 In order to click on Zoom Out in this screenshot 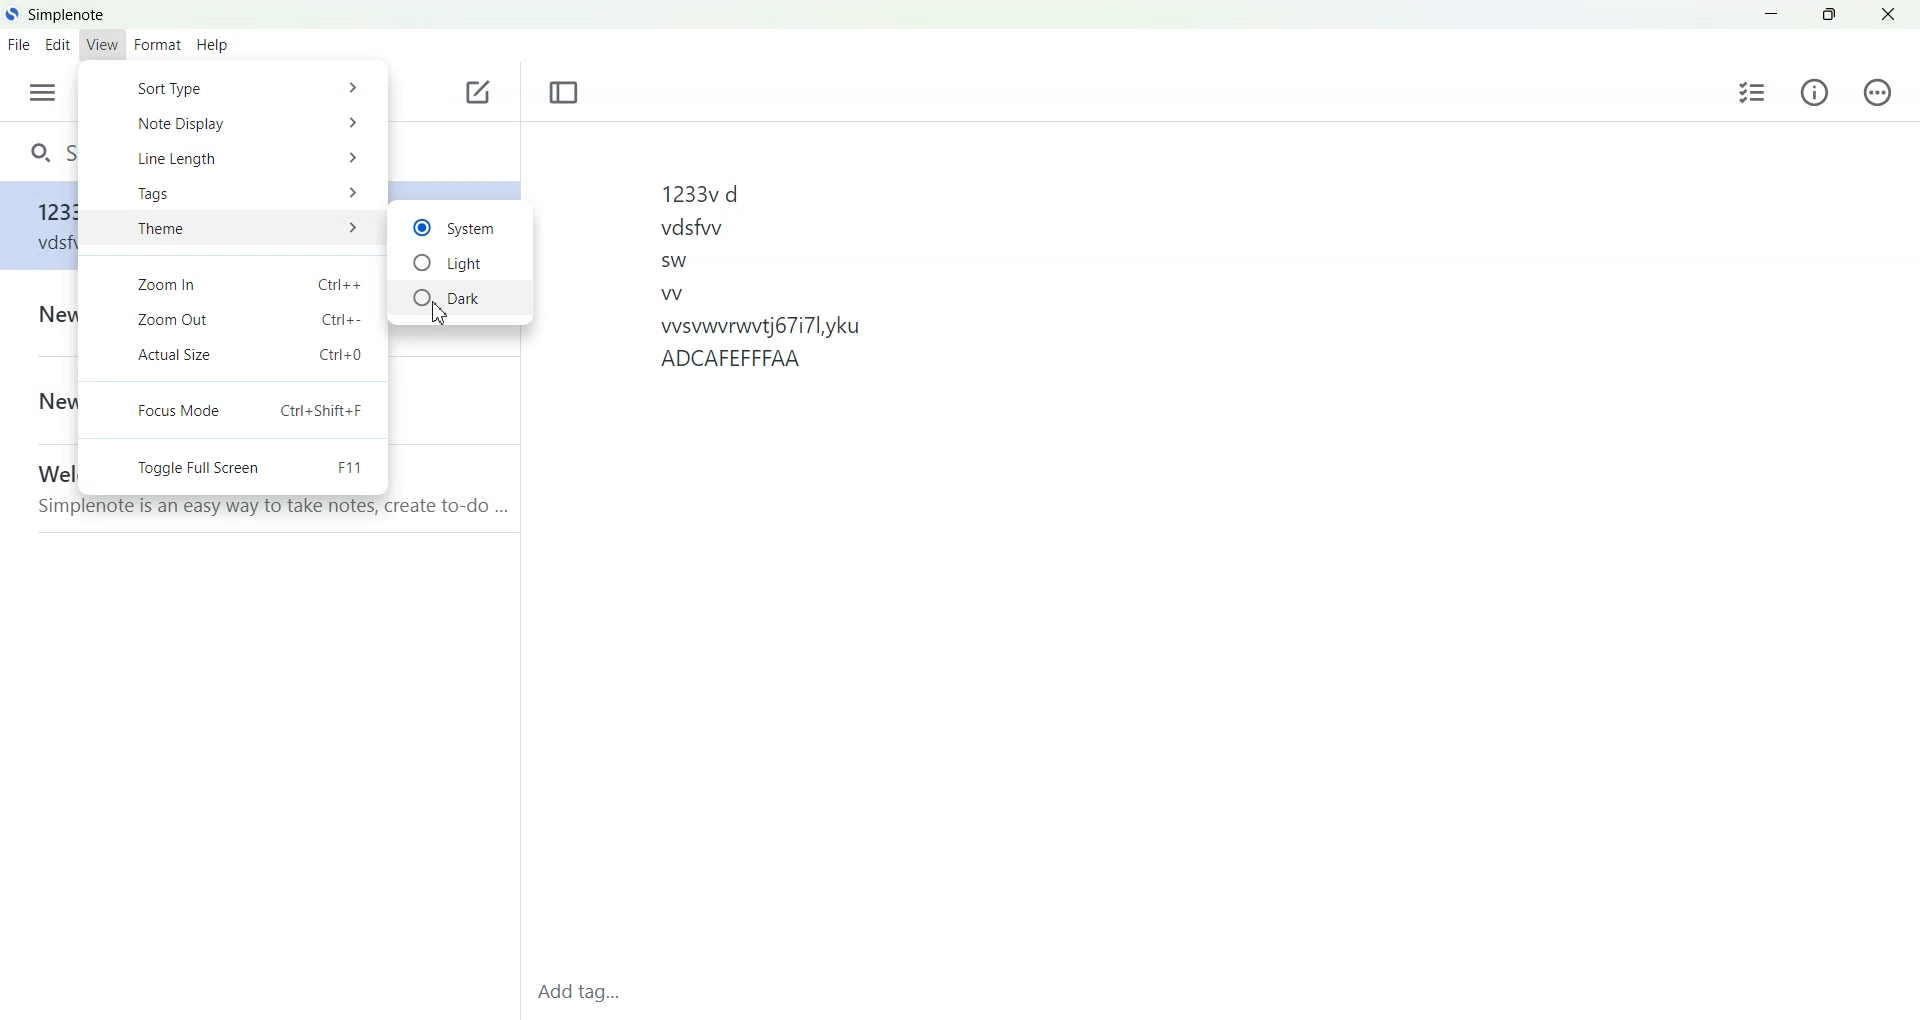, I will do `click(233, 320)`.